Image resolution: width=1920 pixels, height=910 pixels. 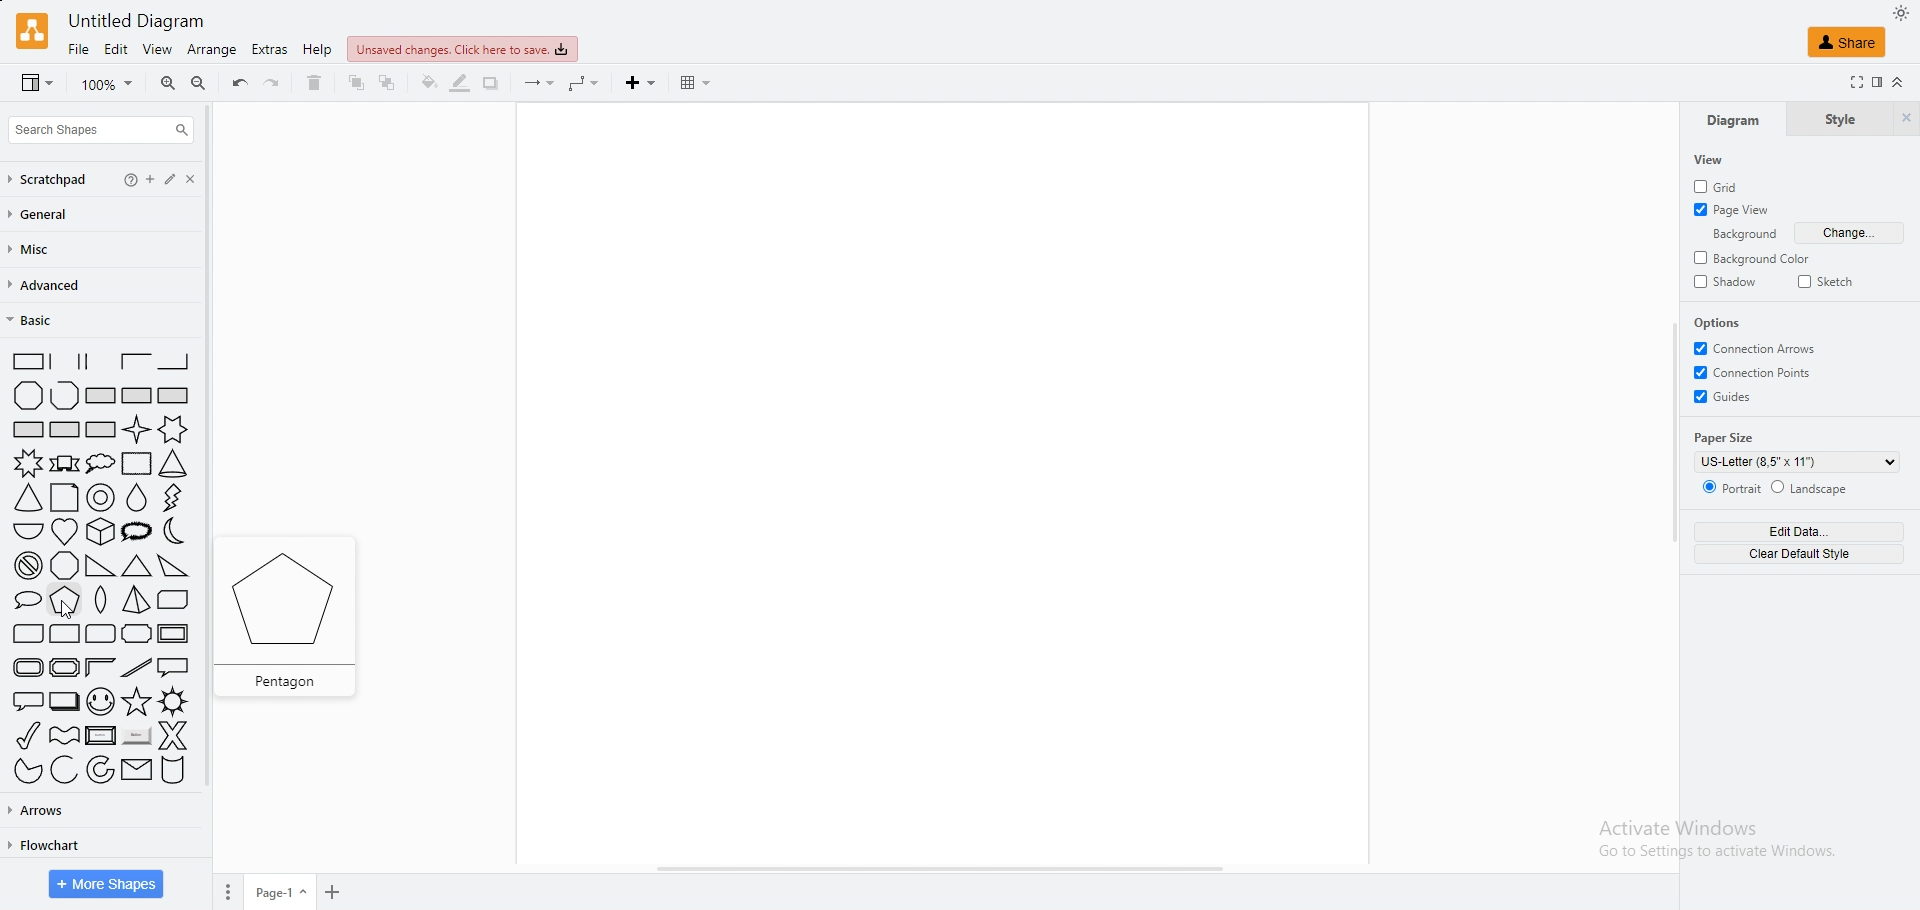 What do you see at coordinates (388, 83) in the screenshot?
I see `to back` at bounding box center [388, 83].